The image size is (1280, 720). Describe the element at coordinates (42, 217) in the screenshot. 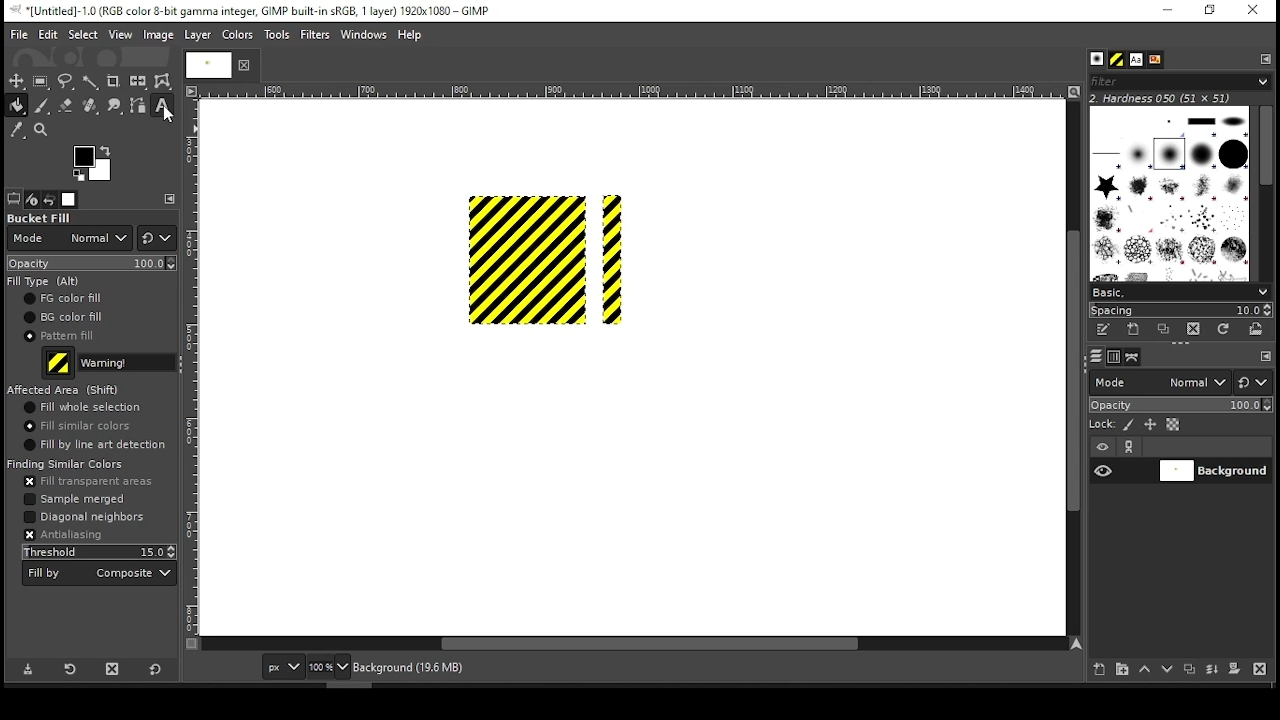

I see `bucket fill` at that location.